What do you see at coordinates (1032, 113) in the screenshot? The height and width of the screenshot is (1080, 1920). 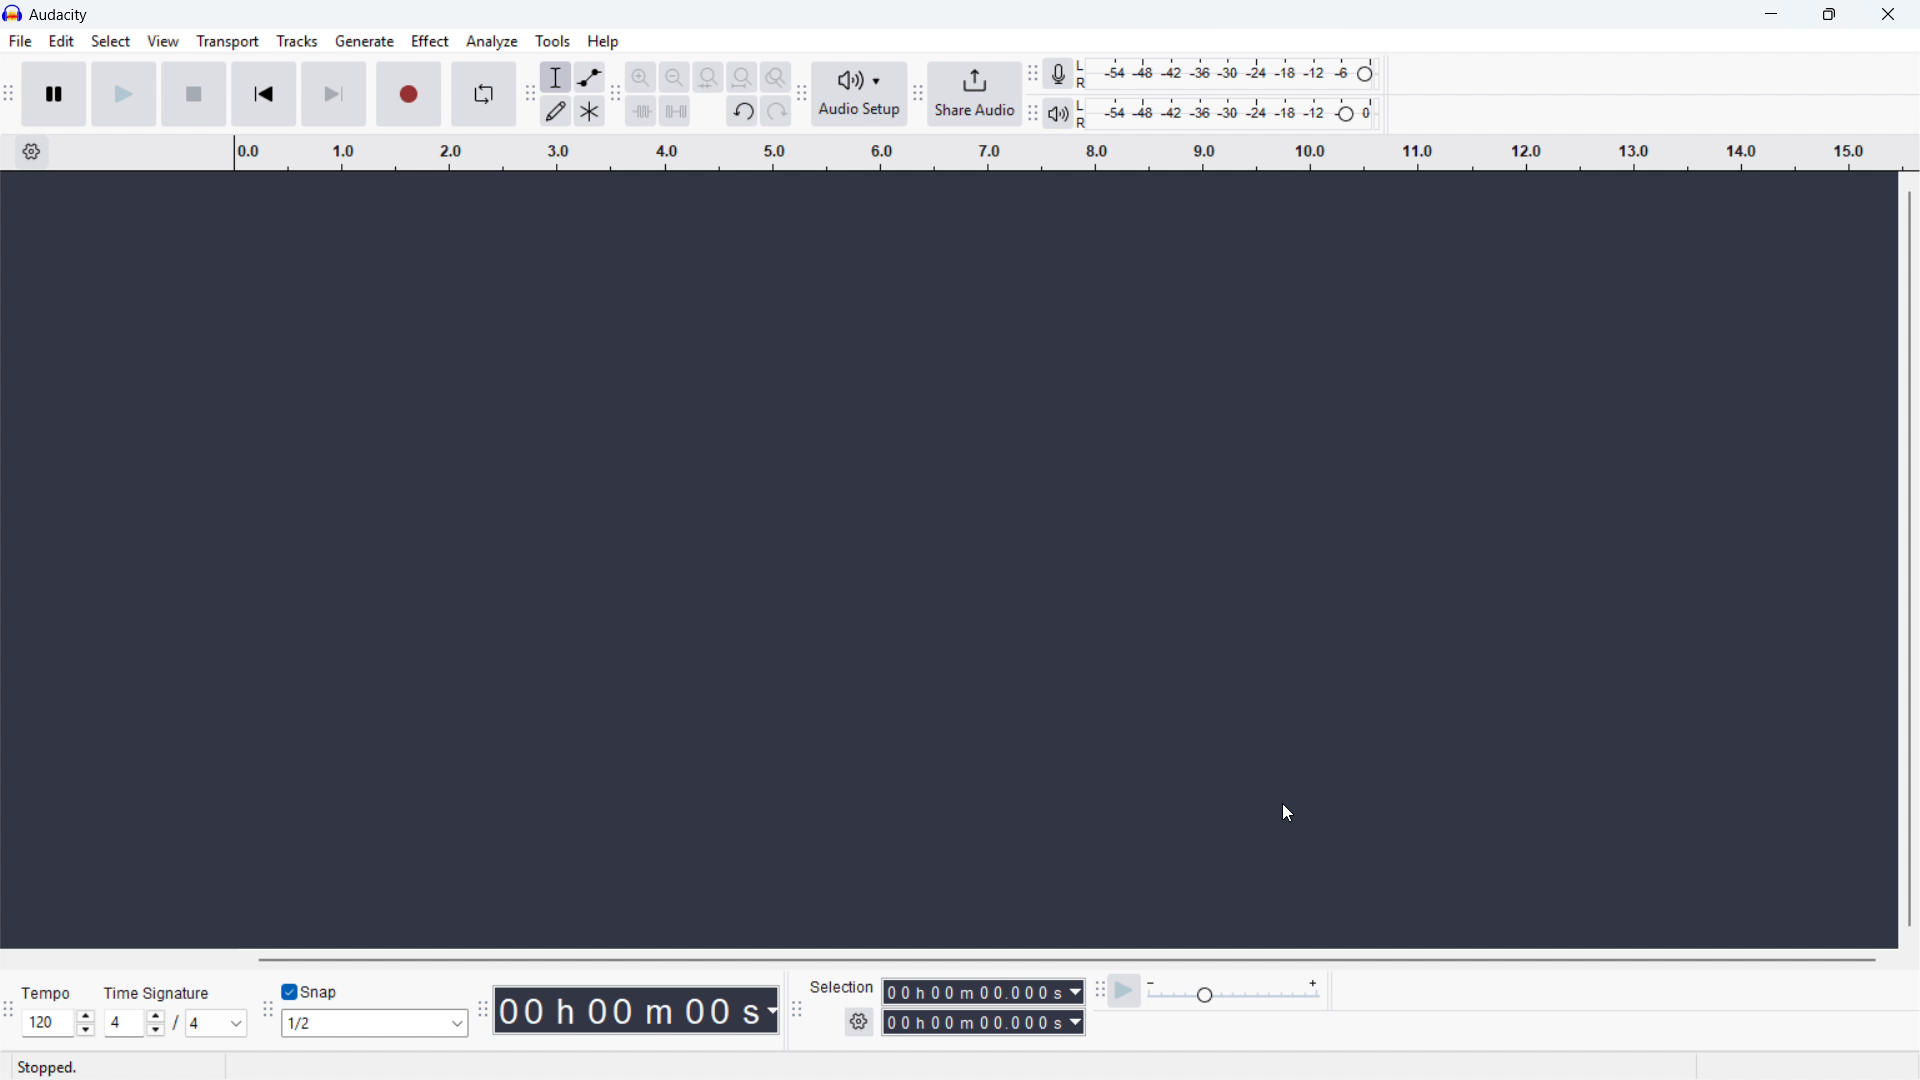 I see `playback meter toolbar` at bounding box center [1032, 113].